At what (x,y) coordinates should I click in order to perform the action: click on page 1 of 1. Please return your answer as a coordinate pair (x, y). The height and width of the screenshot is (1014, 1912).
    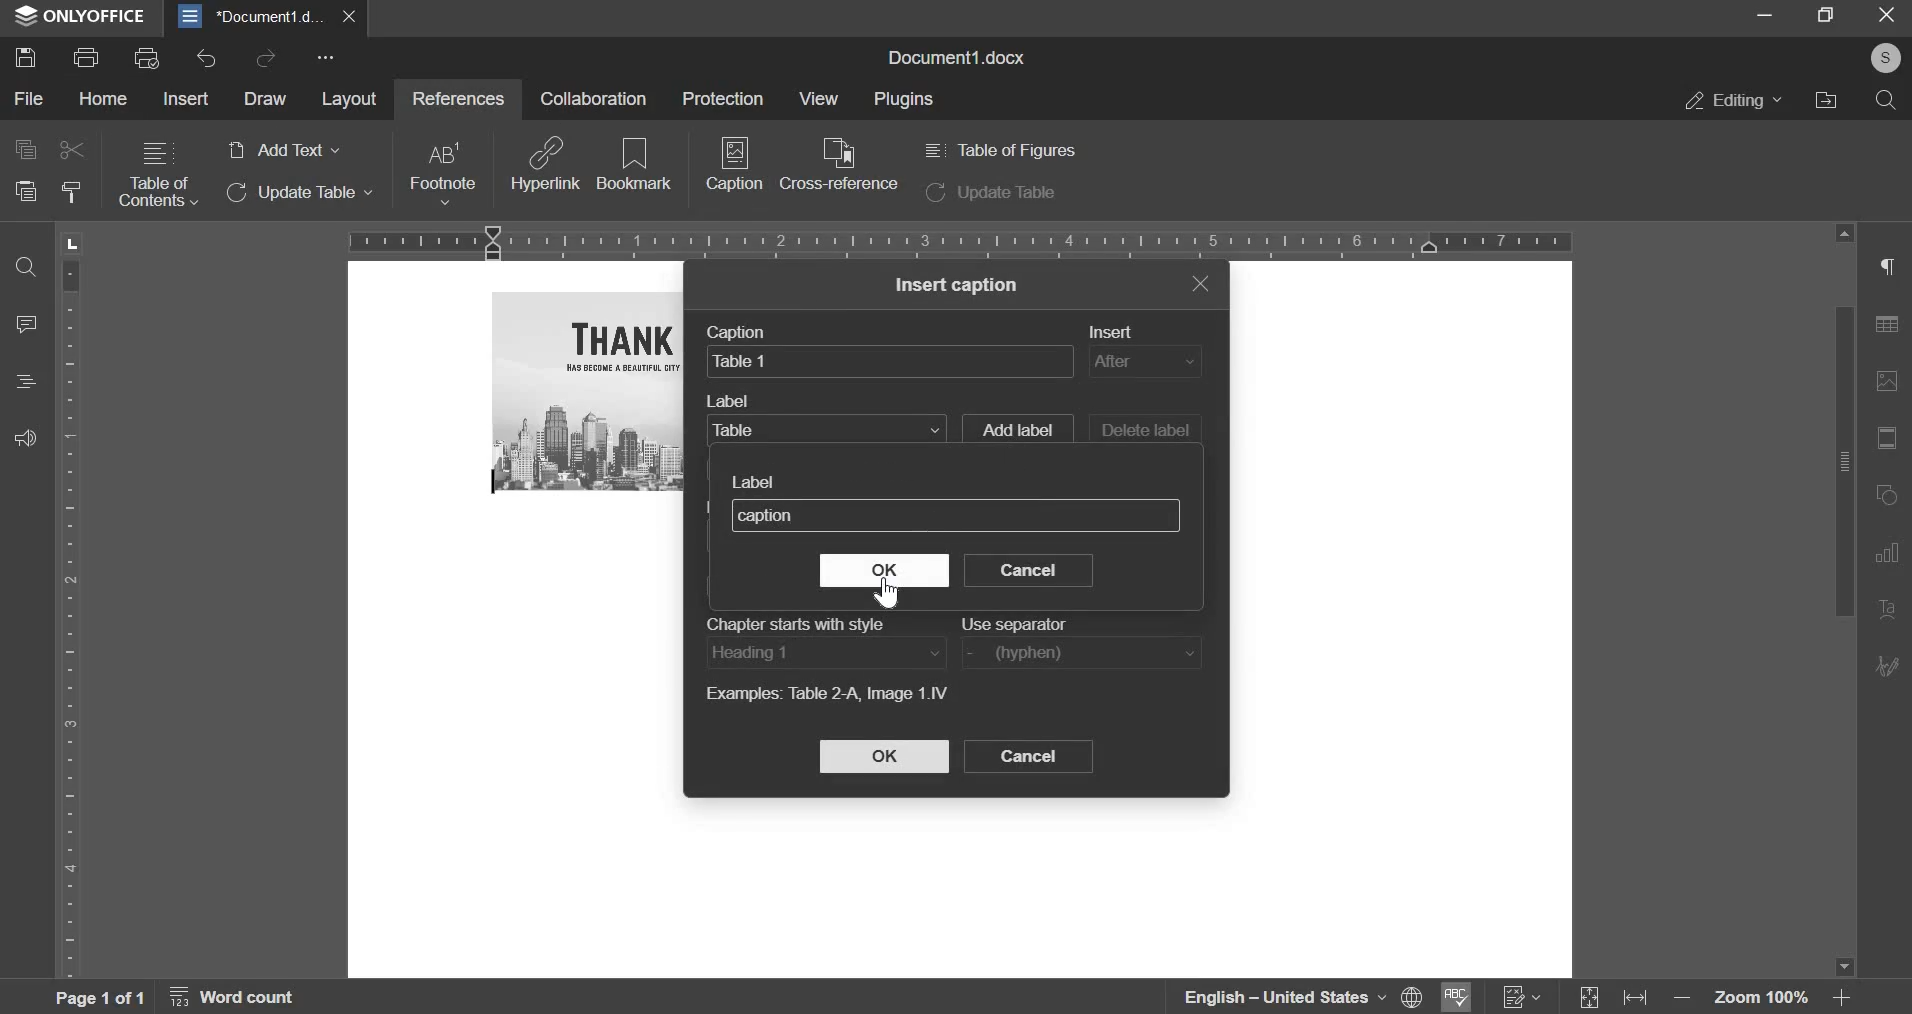
    Looking at the image, I should click on (96, 997).